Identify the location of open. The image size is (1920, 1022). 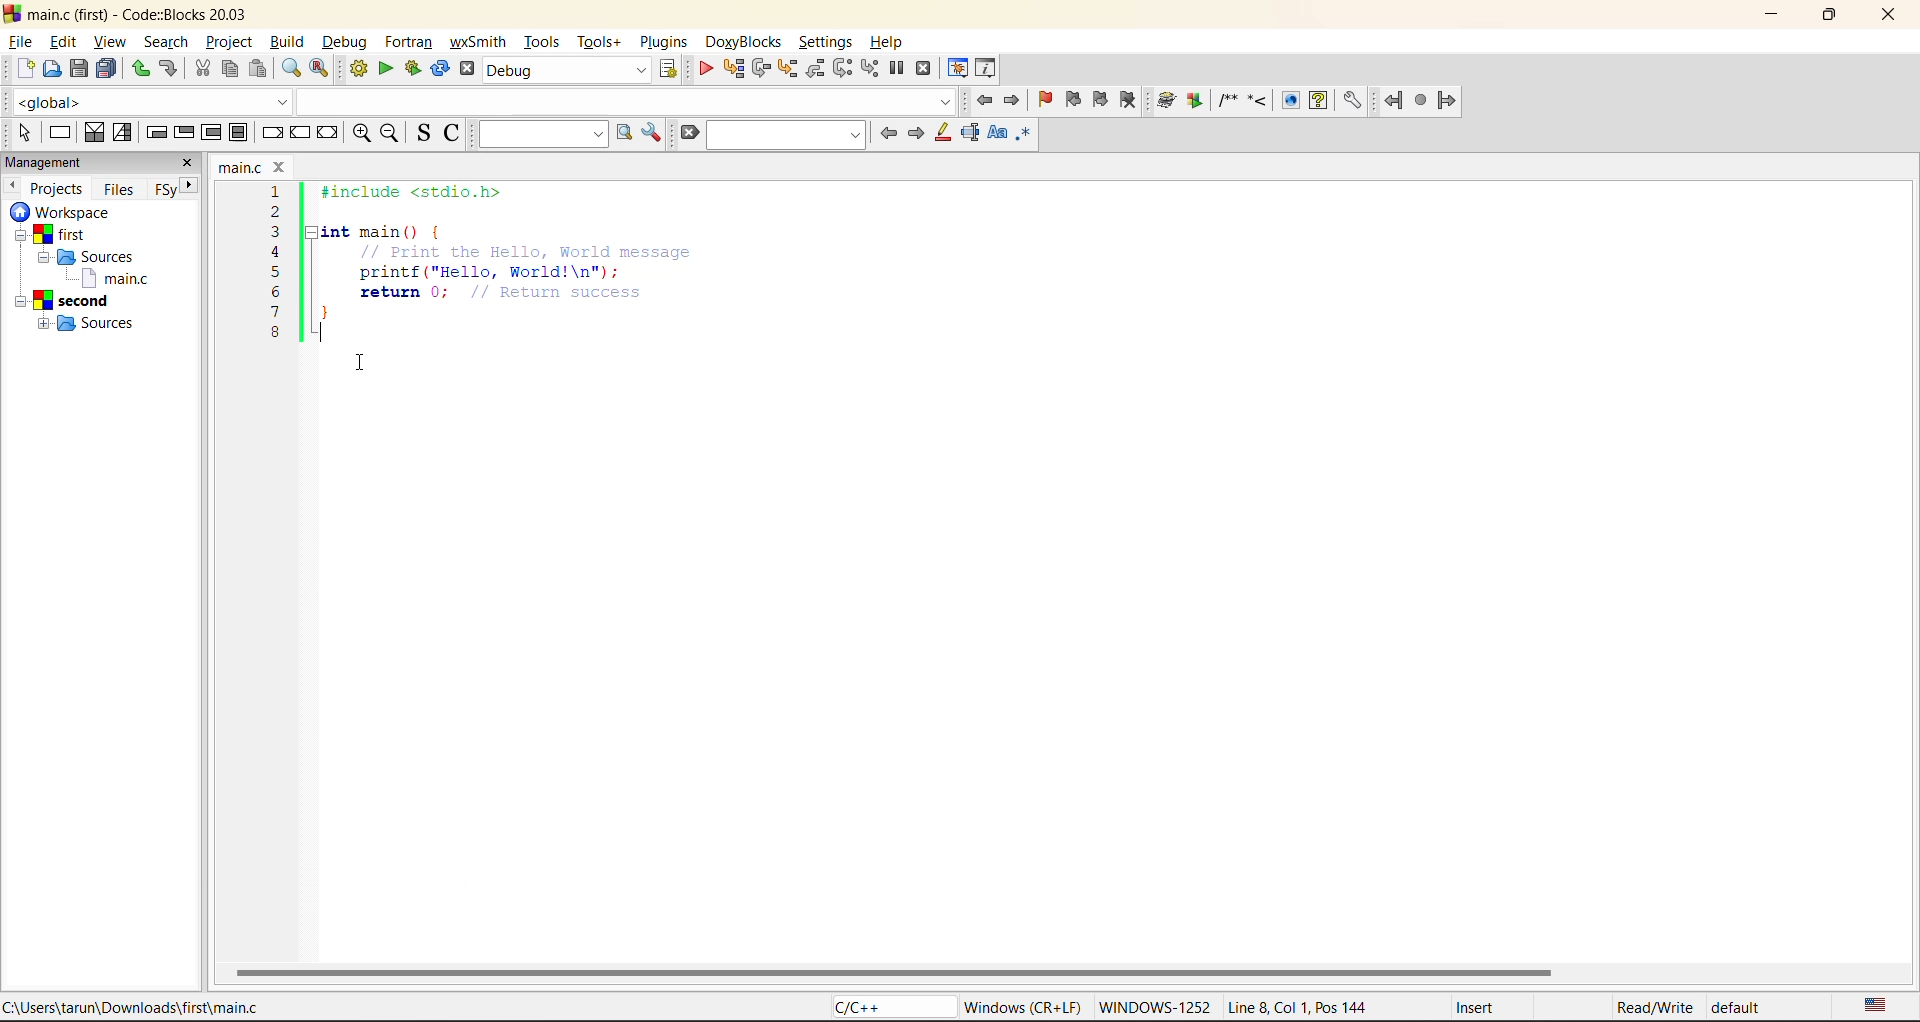
(51, 69).